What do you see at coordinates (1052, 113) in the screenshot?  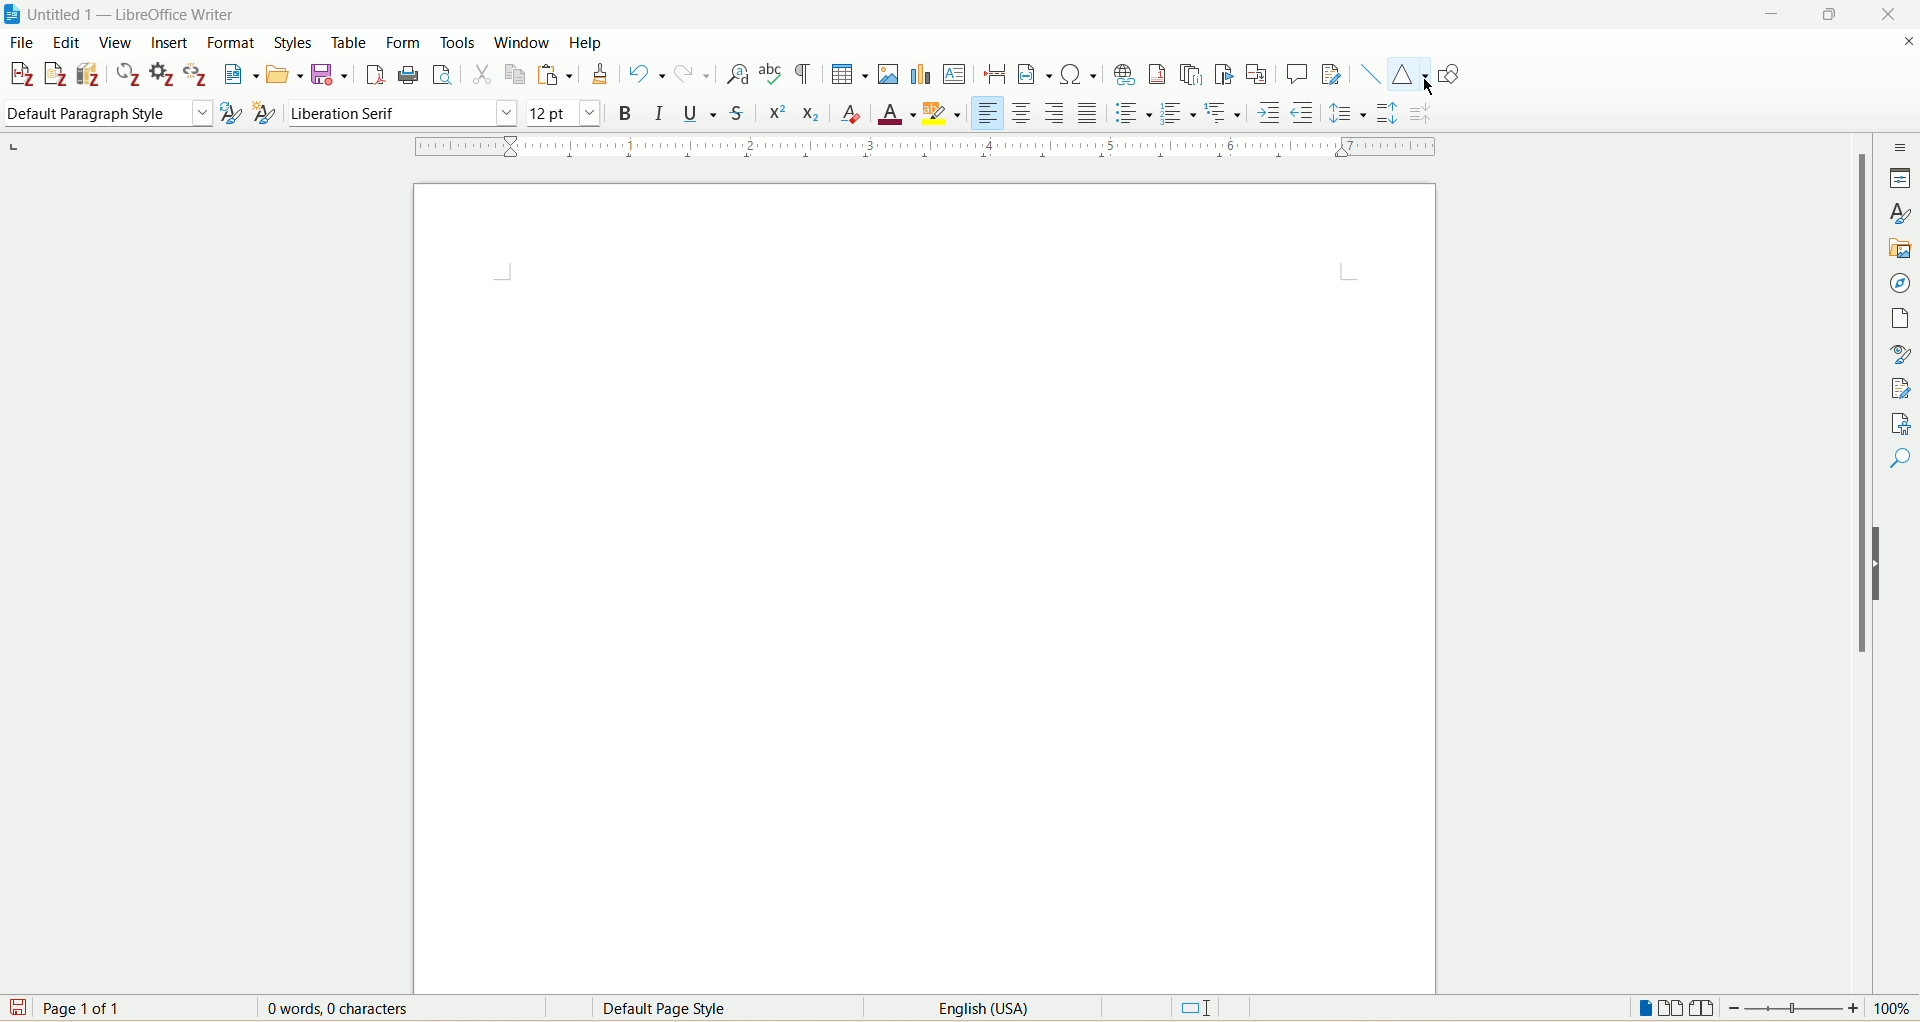 I see `align right` at bounding box center [1052, 113].